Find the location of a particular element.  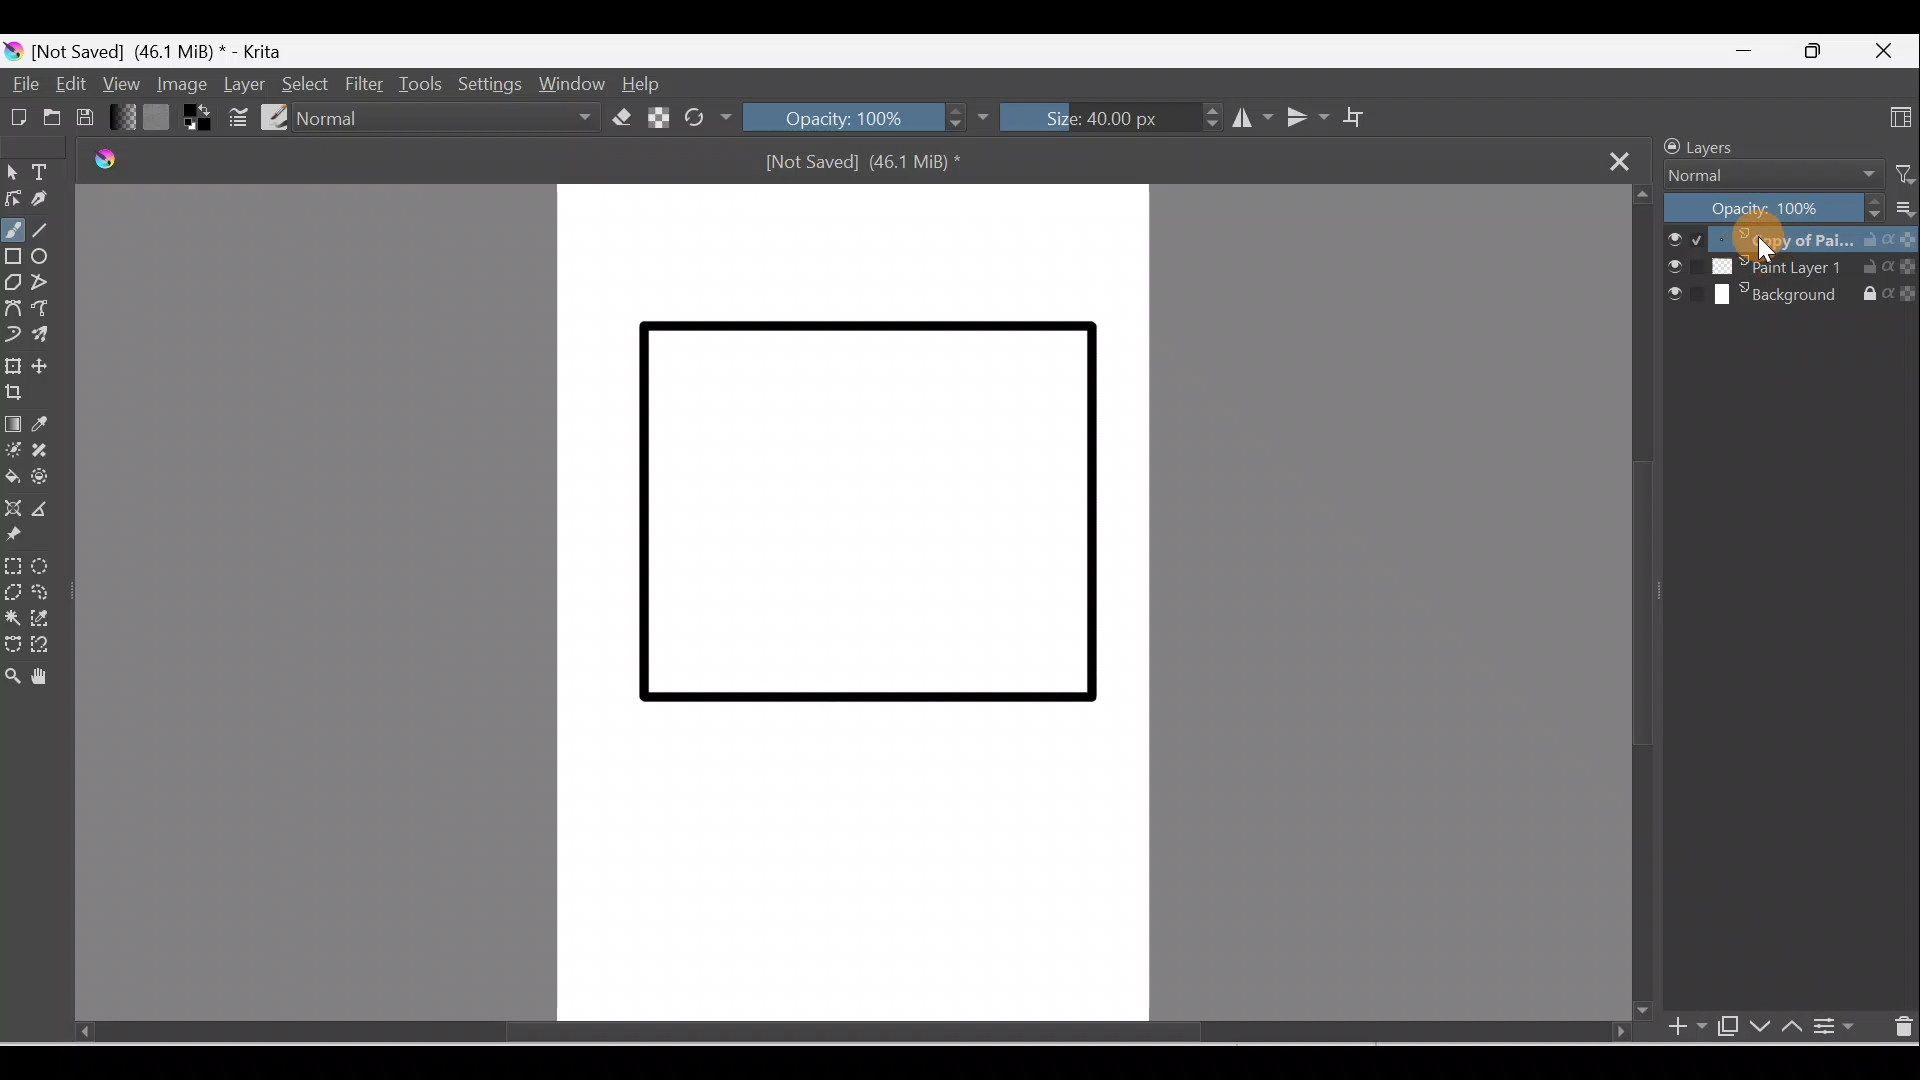

Text tool is located at coordinates (49, 174).